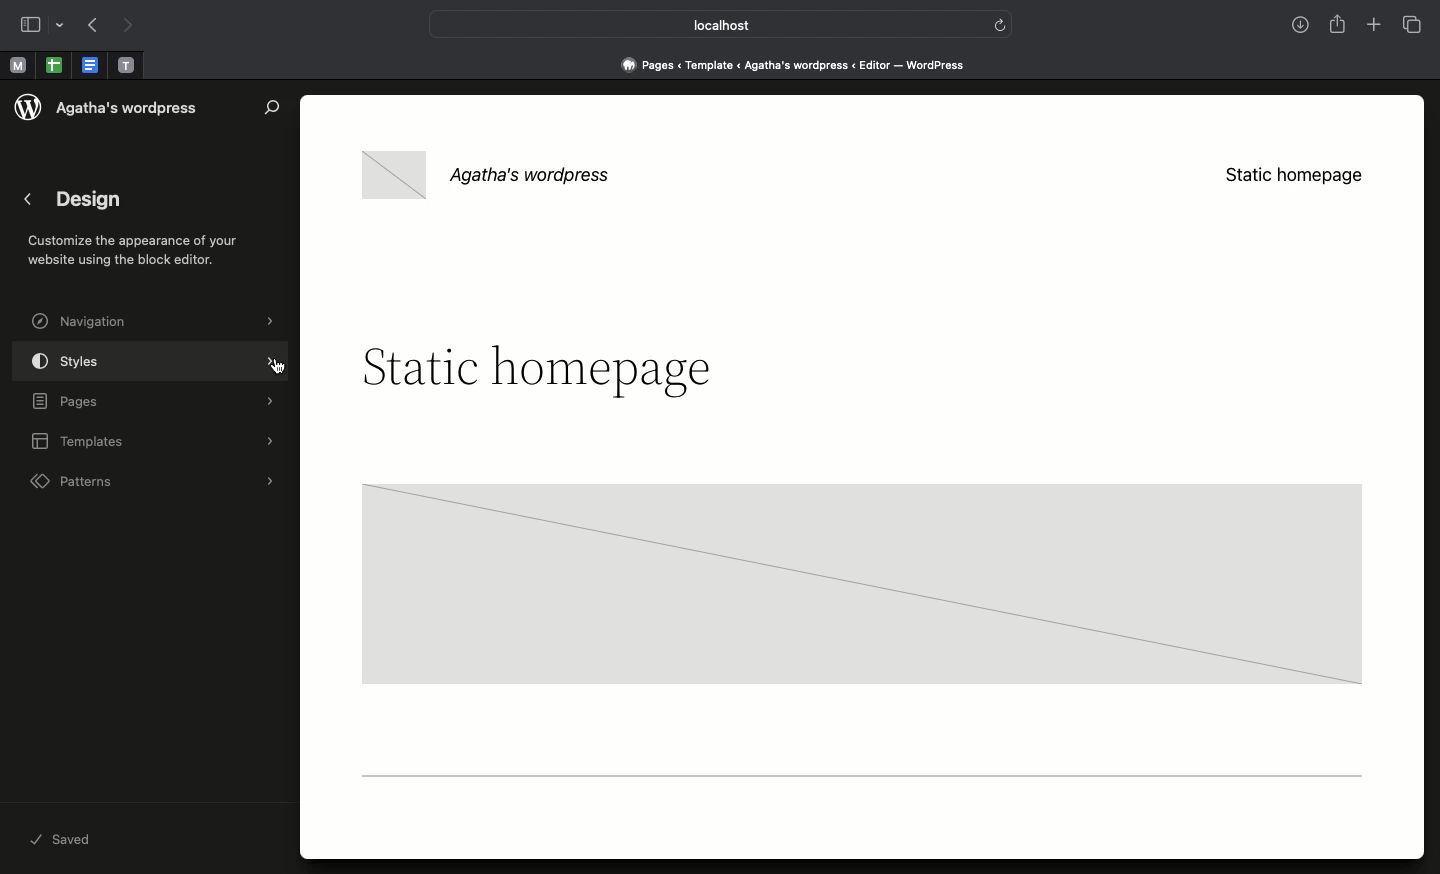  I want to click on wordpress logo, so click(27, 109).